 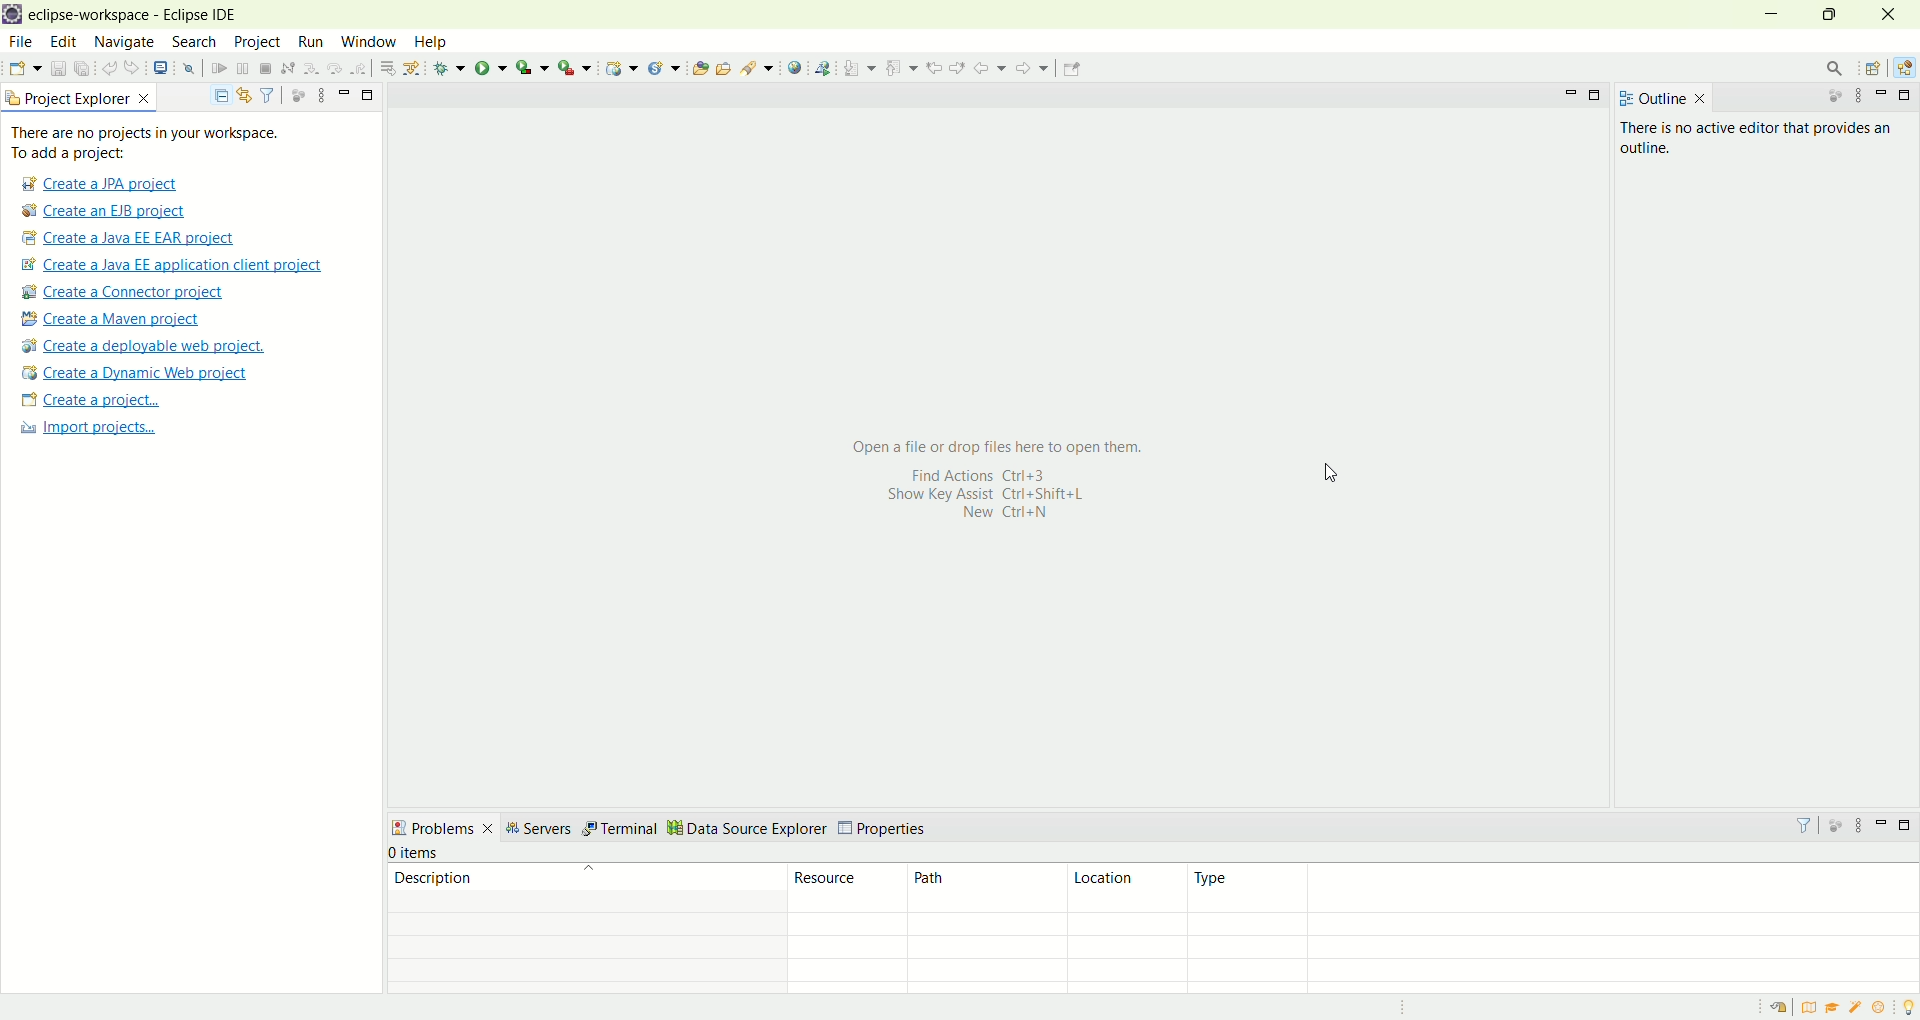 I want to click on logo, so click(x=13, y=14).